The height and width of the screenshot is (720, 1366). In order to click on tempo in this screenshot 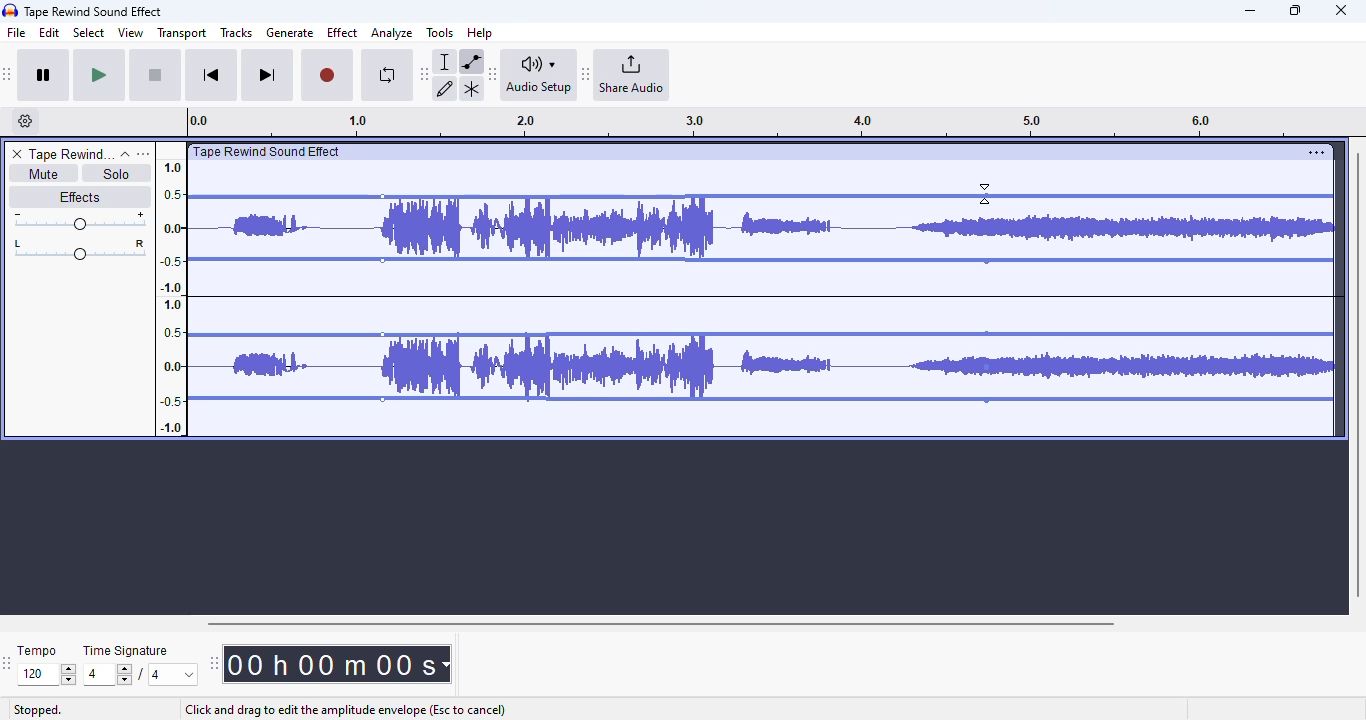, I will do `click(37, 650)`.